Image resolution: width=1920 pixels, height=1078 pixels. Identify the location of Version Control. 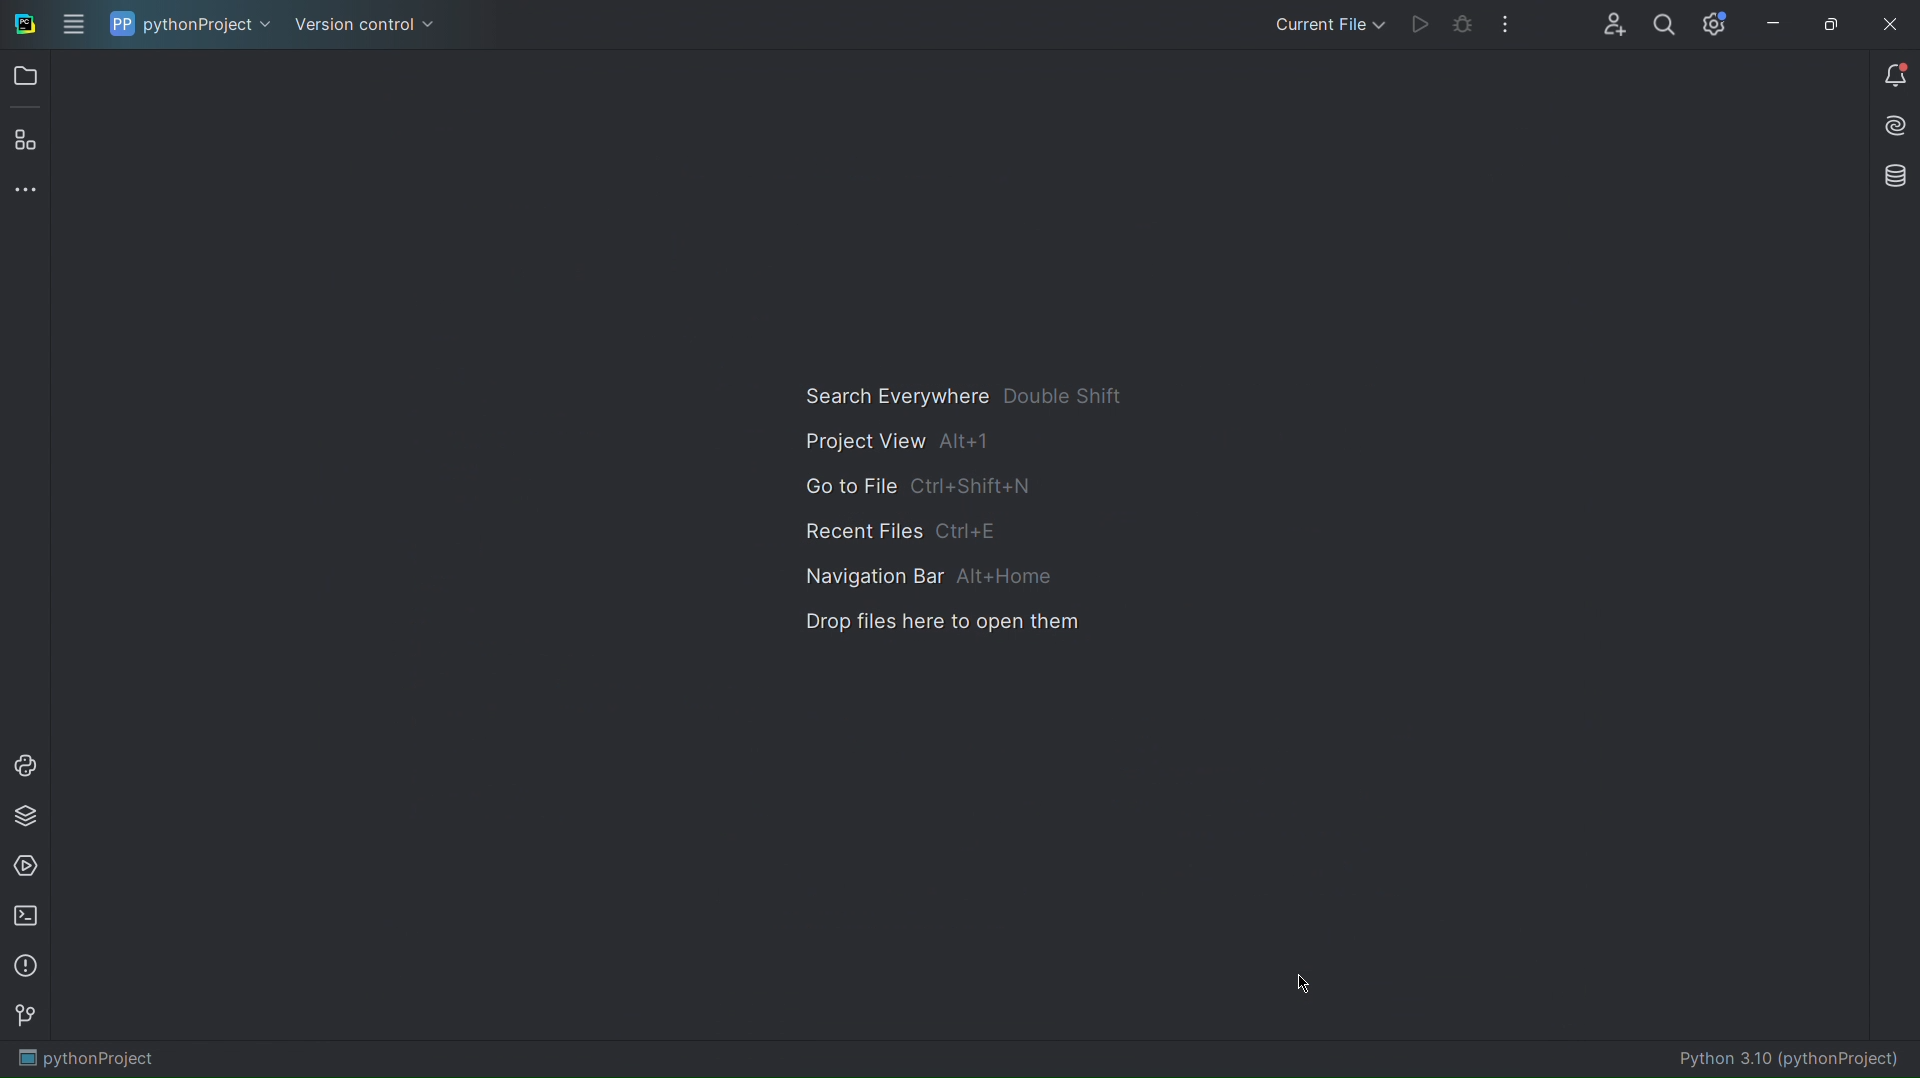
(25, 1017).